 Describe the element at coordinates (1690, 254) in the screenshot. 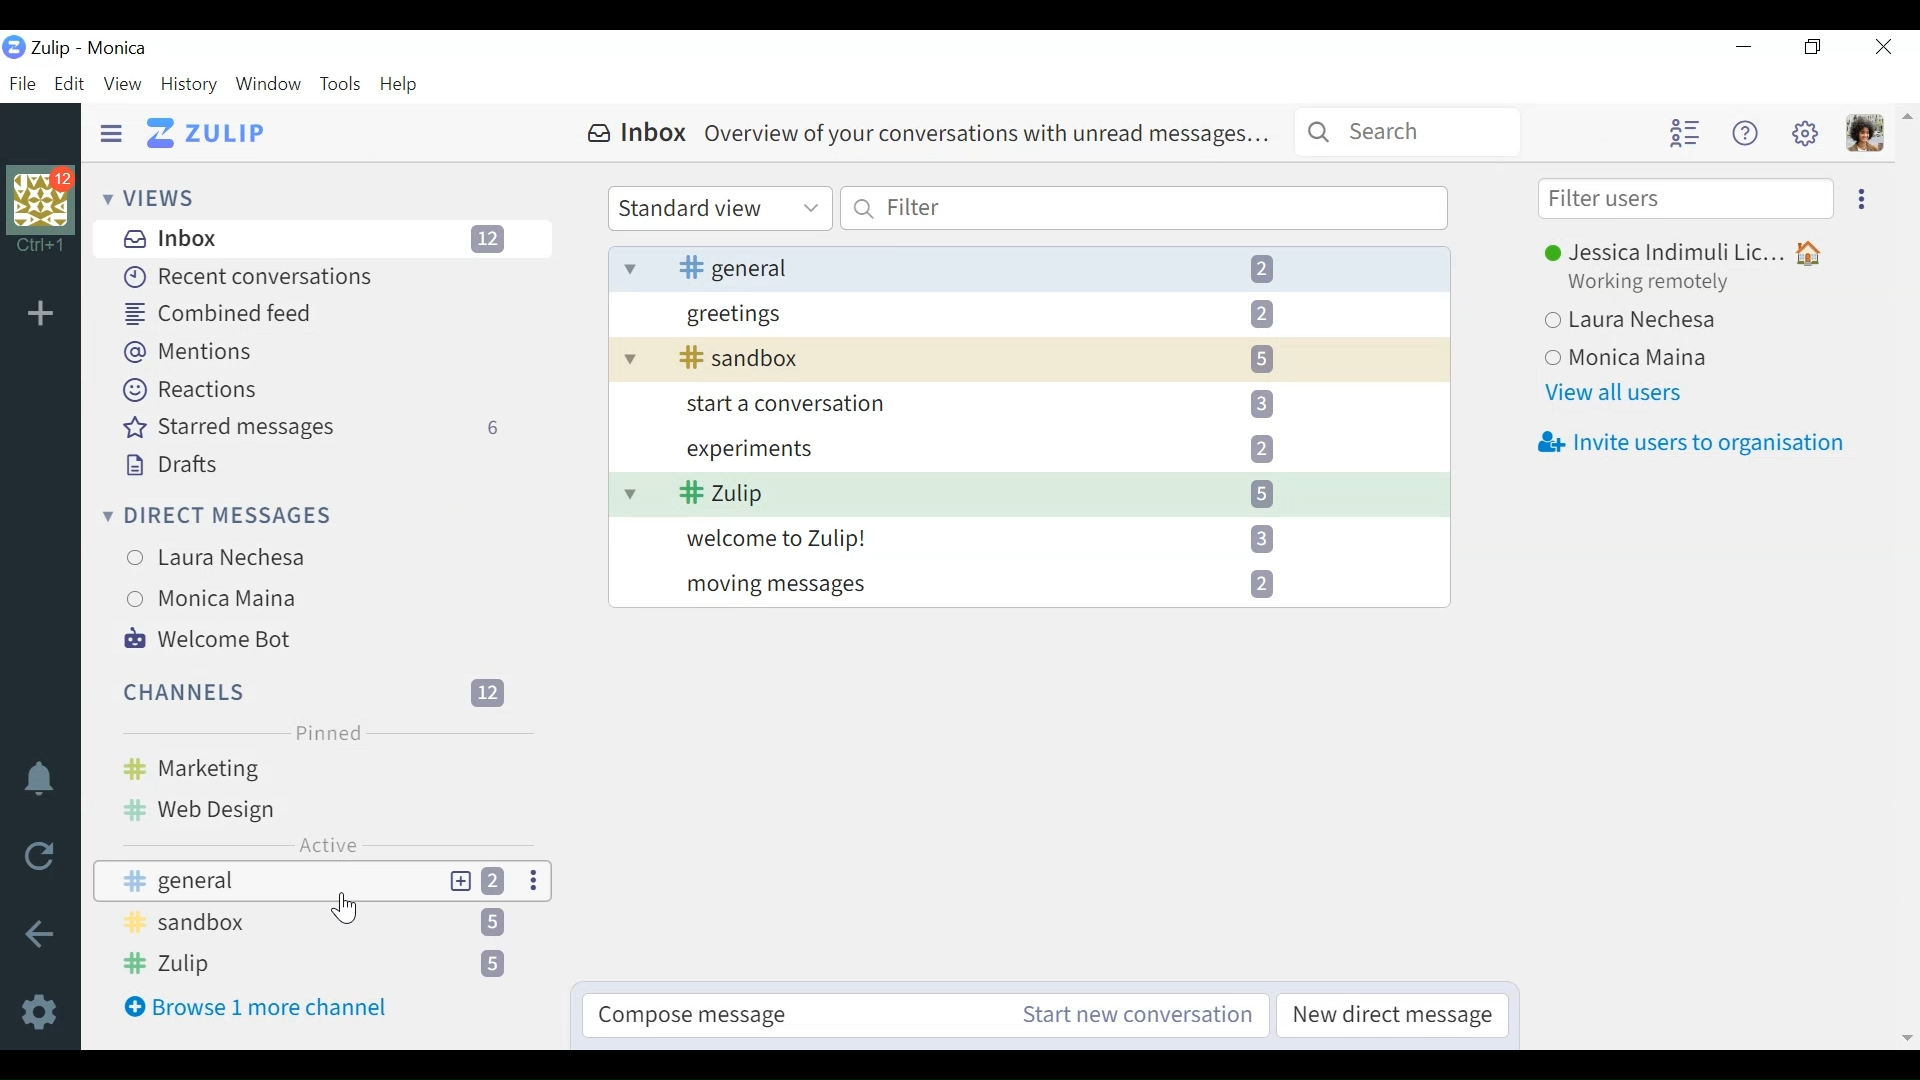

I see `Jessica Indimuli Lic...` at that location.